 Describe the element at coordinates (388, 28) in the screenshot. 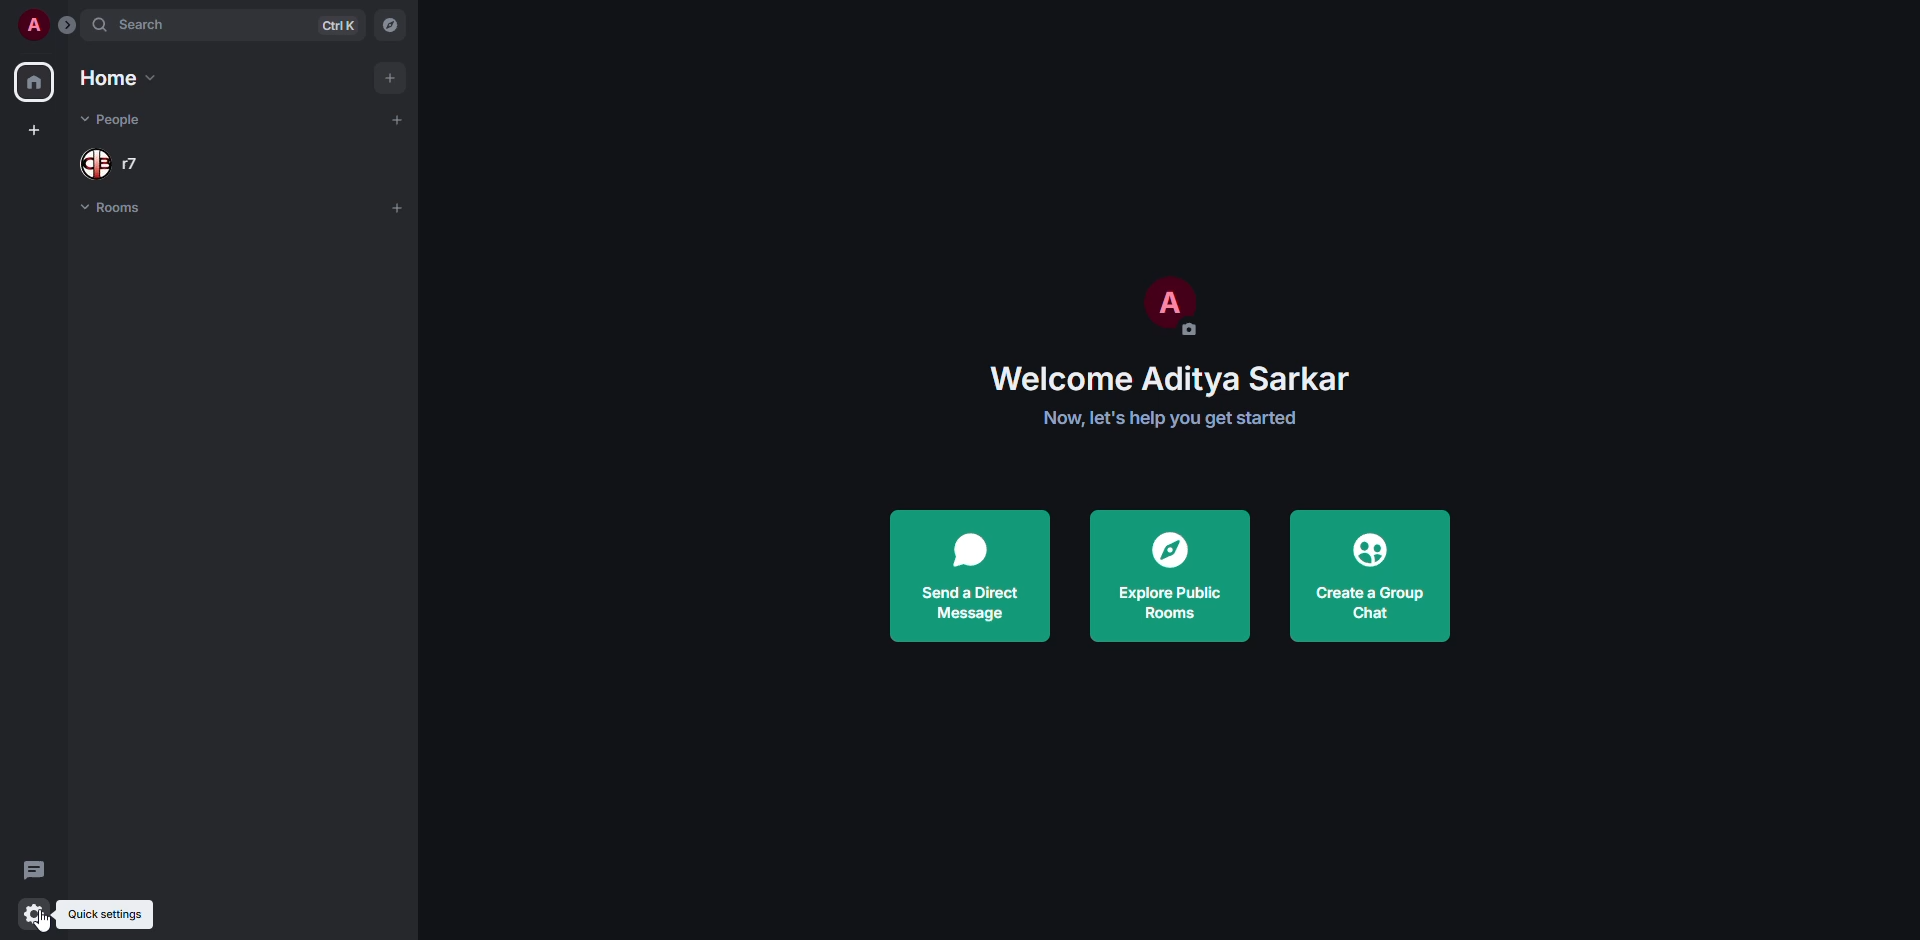

I see `navigator` at that location.